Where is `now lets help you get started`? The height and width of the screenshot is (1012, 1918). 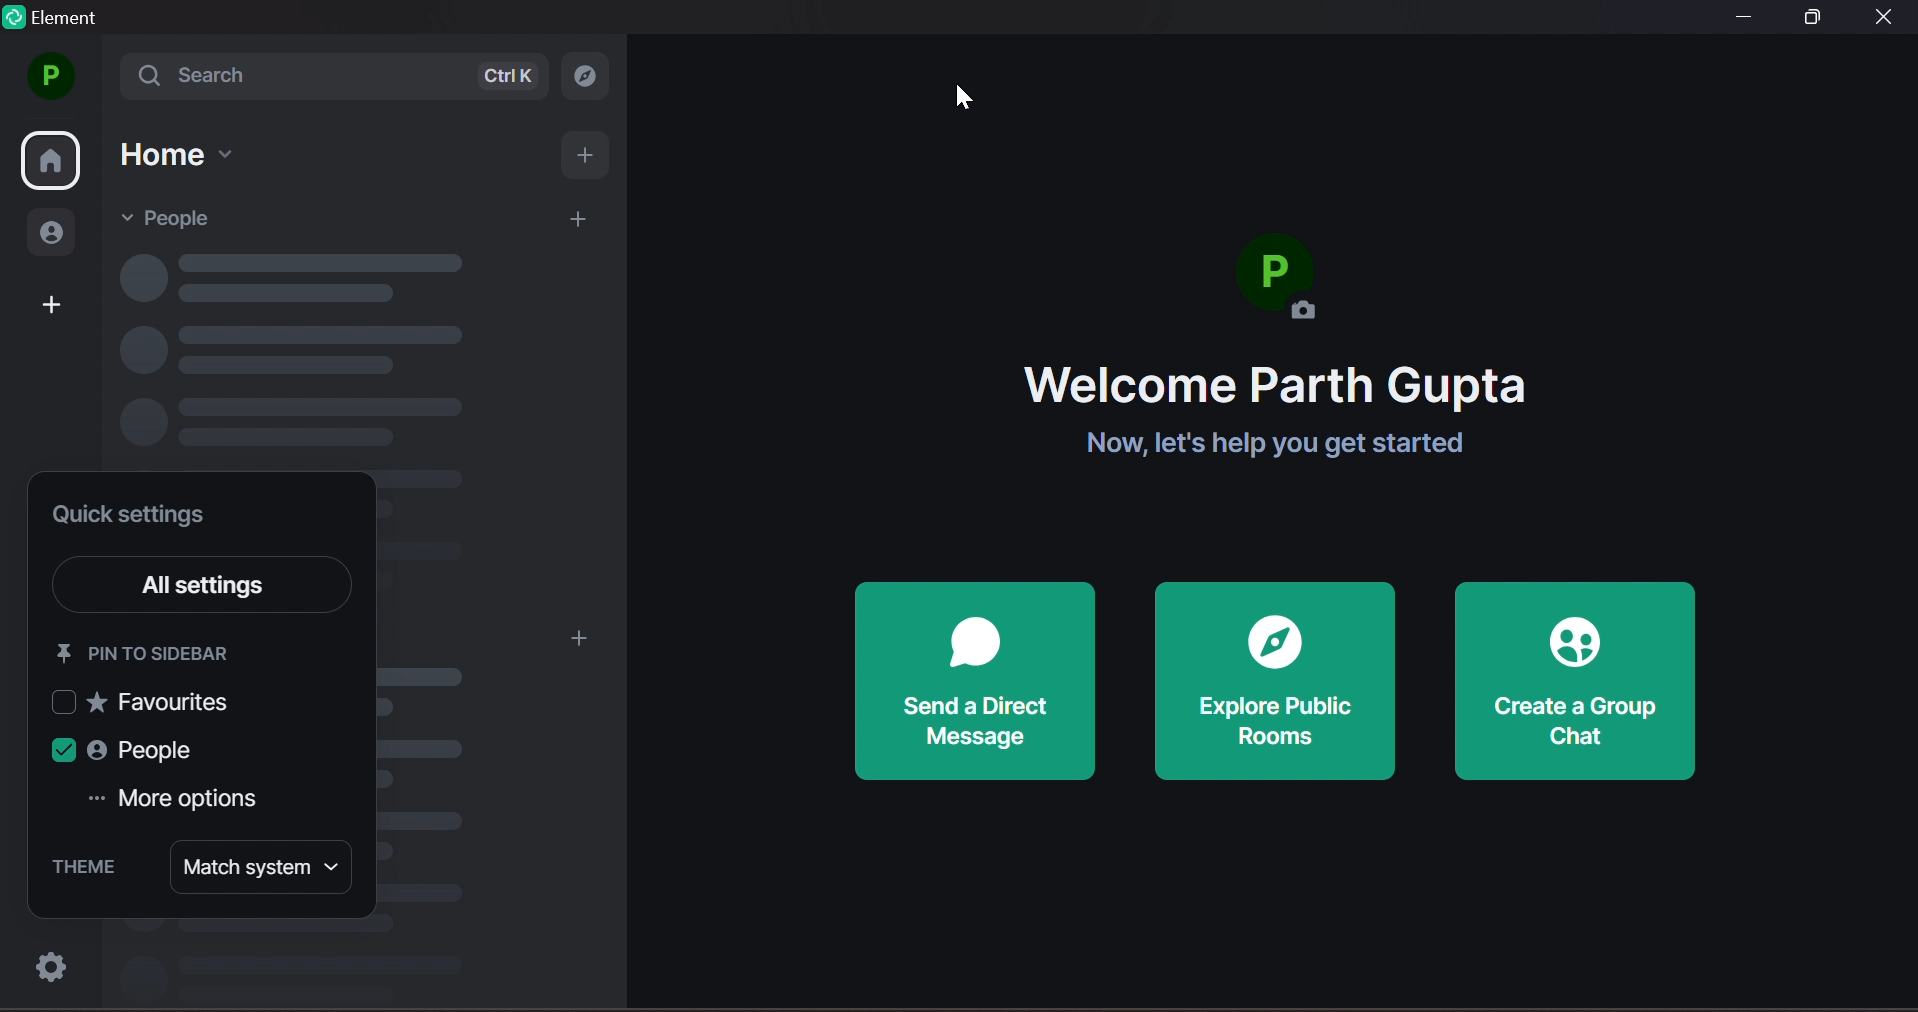 now lets help you get started is located at coordinates (1261, 445).